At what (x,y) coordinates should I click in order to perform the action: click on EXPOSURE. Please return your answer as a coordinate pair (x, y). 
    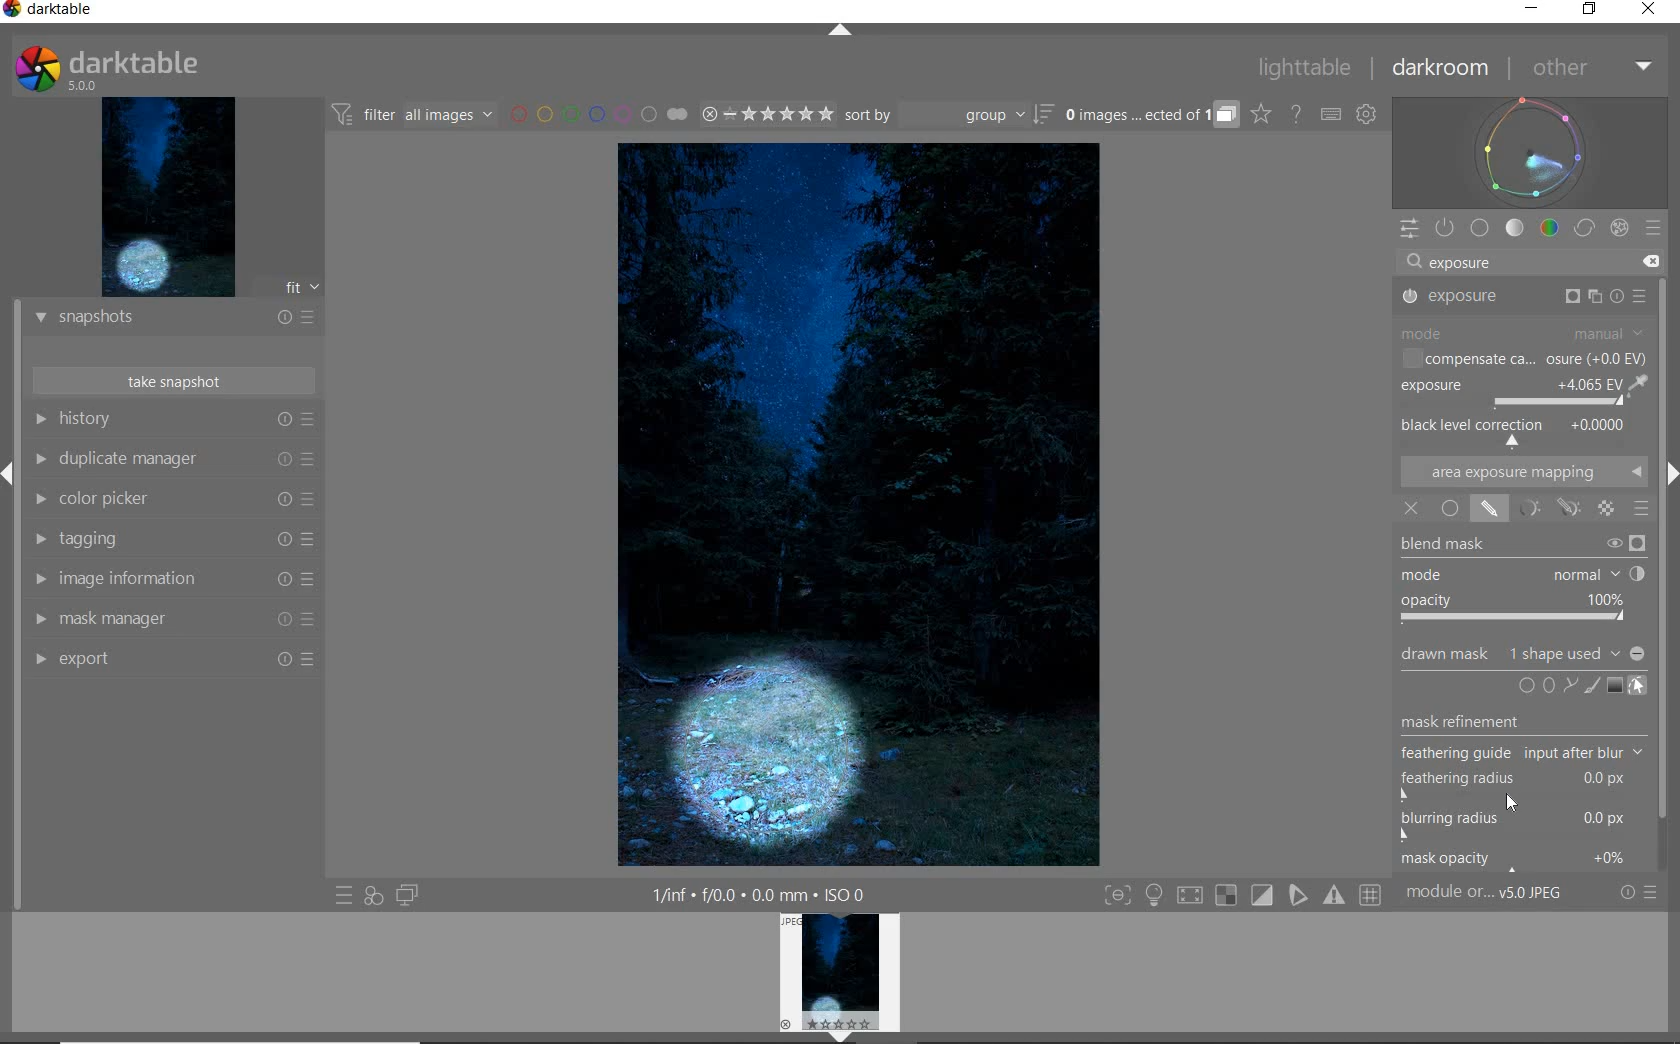
    Looking at the image, I should click on (1527, 296).